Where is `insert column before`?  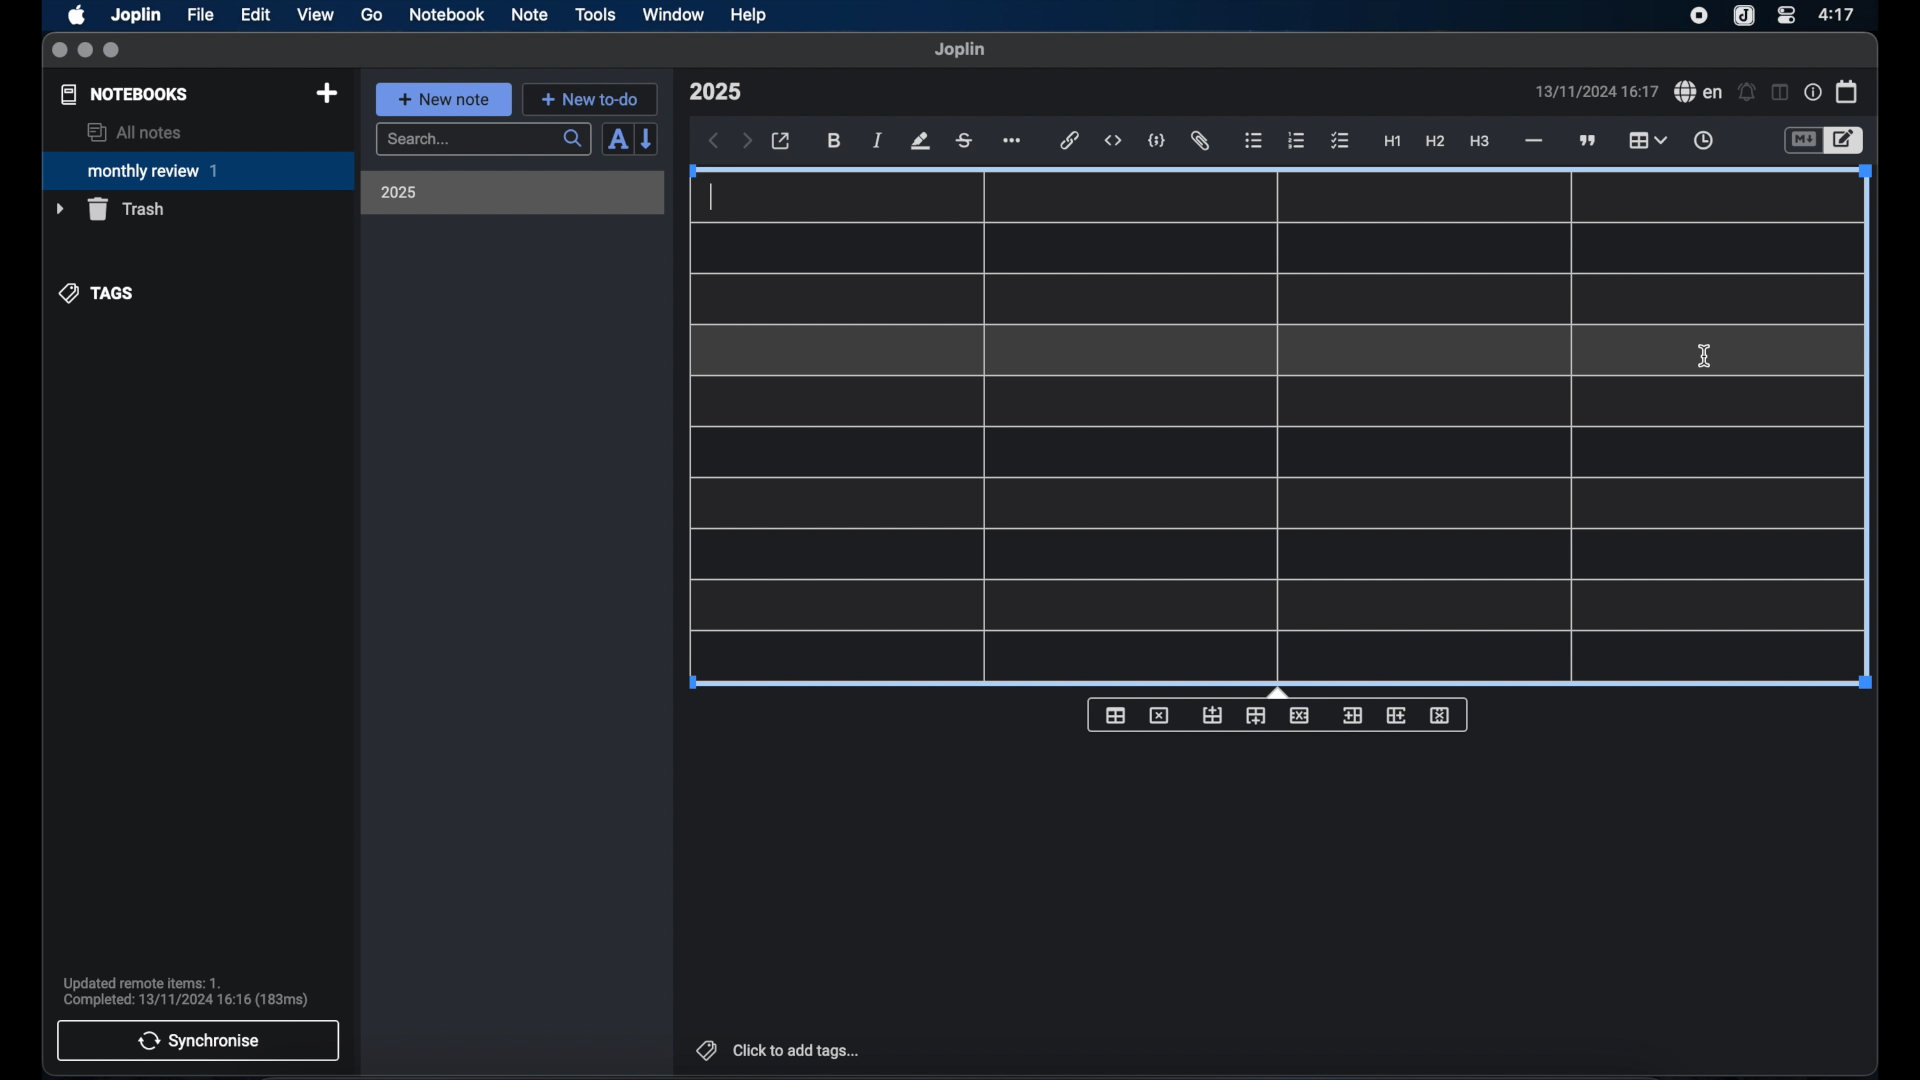
insert column before is located at coordinates (1352, 716).